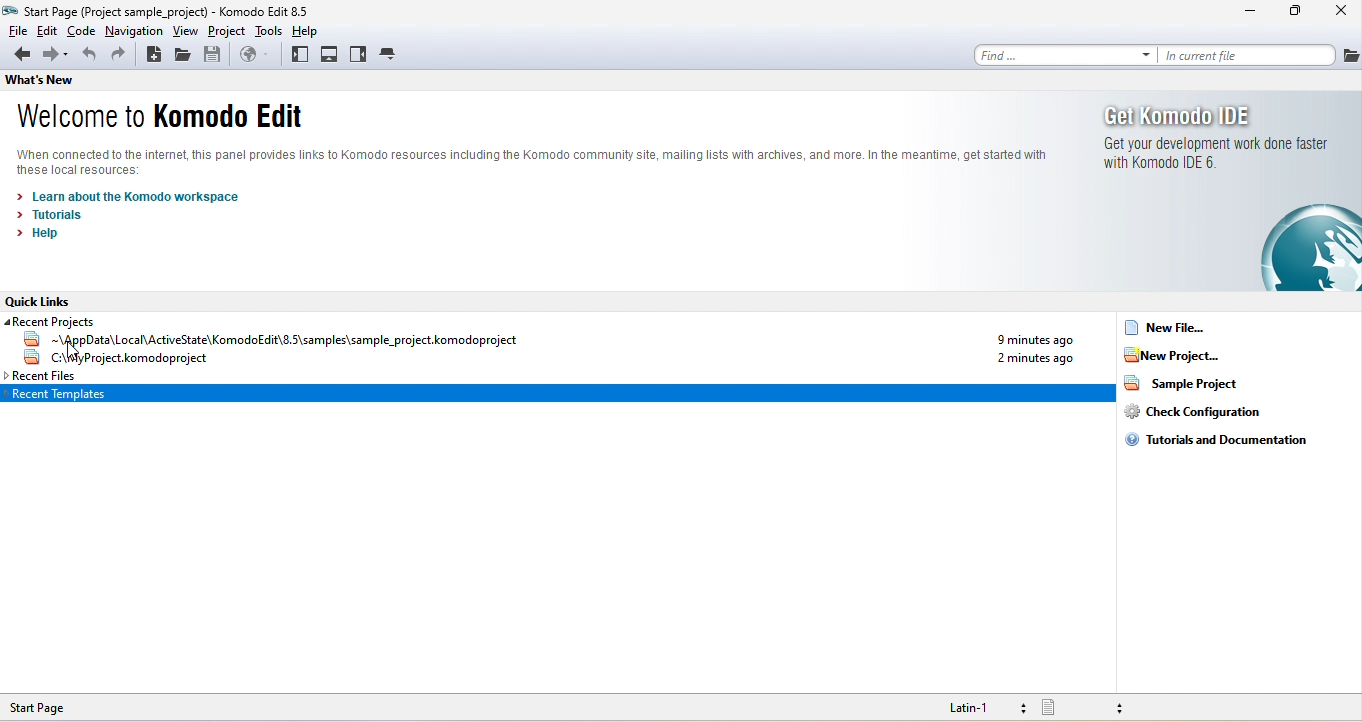  Describe the element at coordinates (119, 56) in the screenshot. I see `redo` at that location.